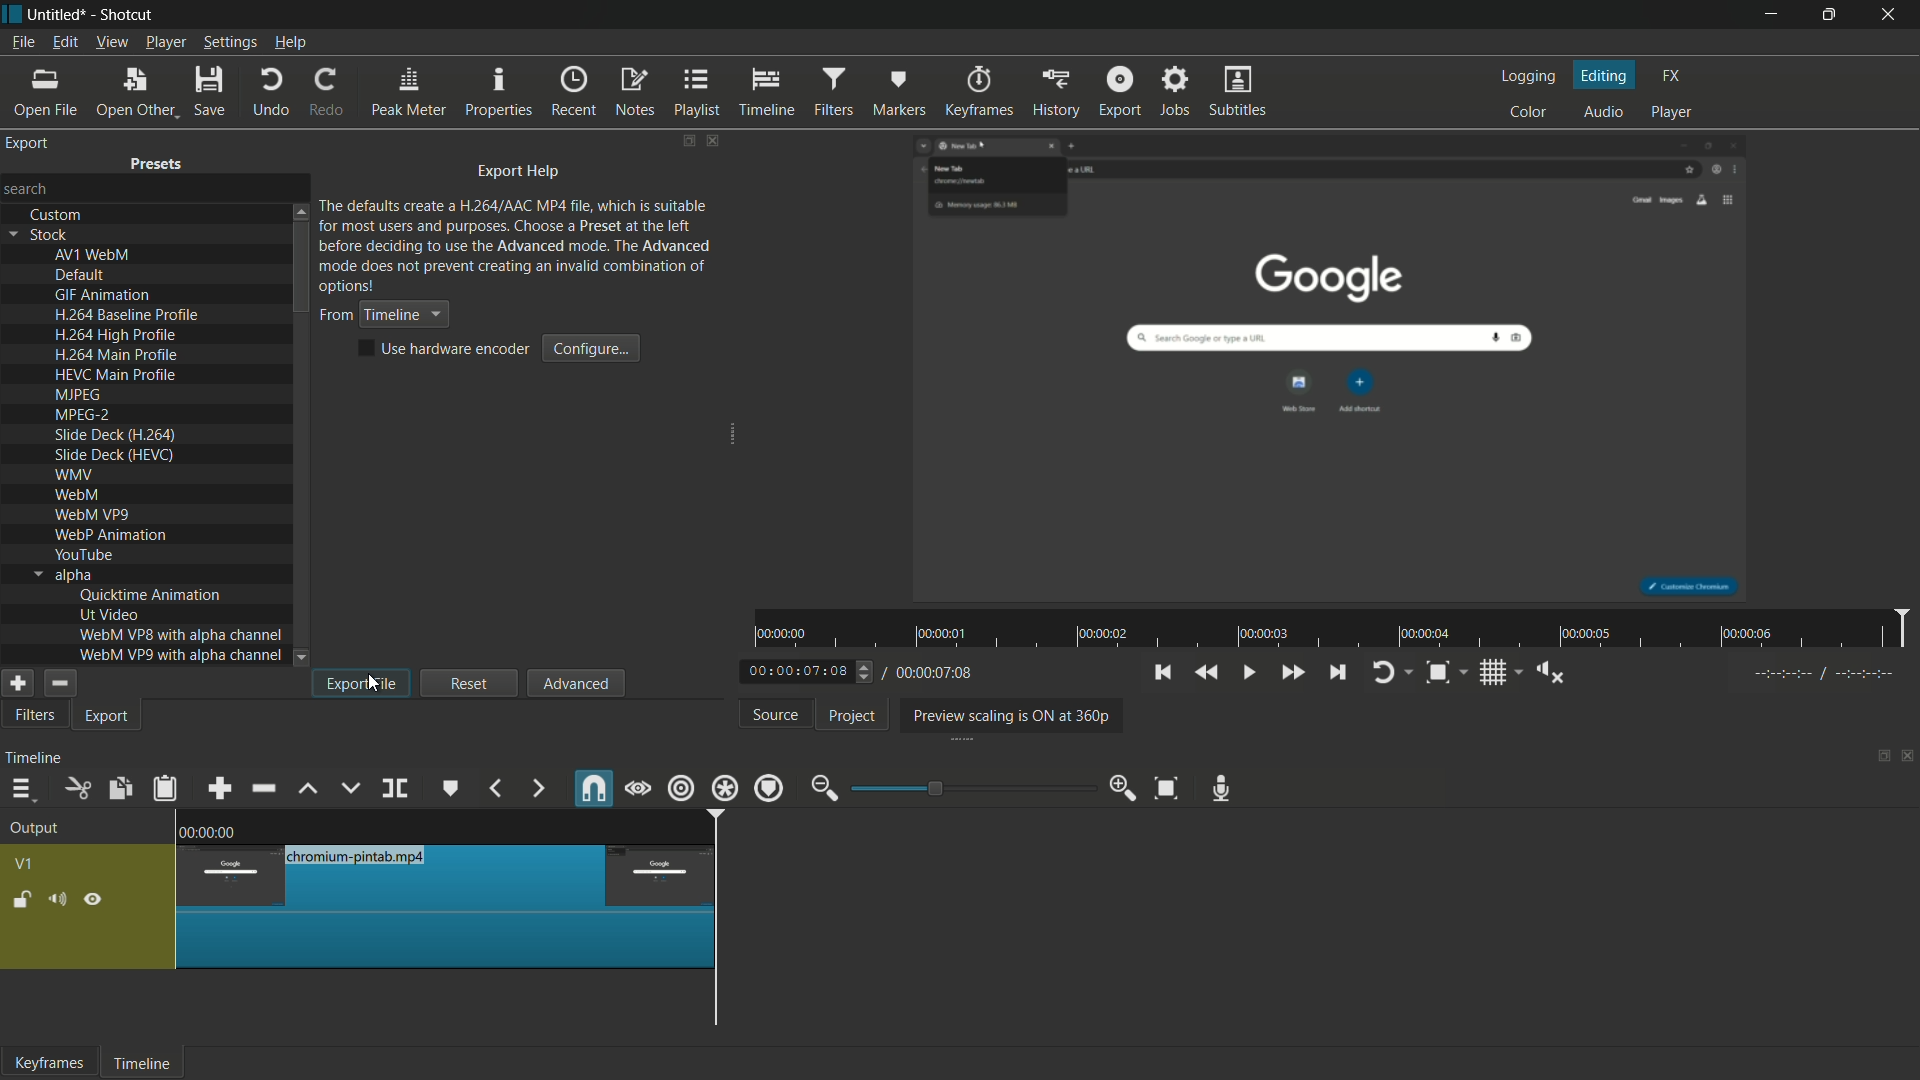  I want to click on app name, so click(125, 14).